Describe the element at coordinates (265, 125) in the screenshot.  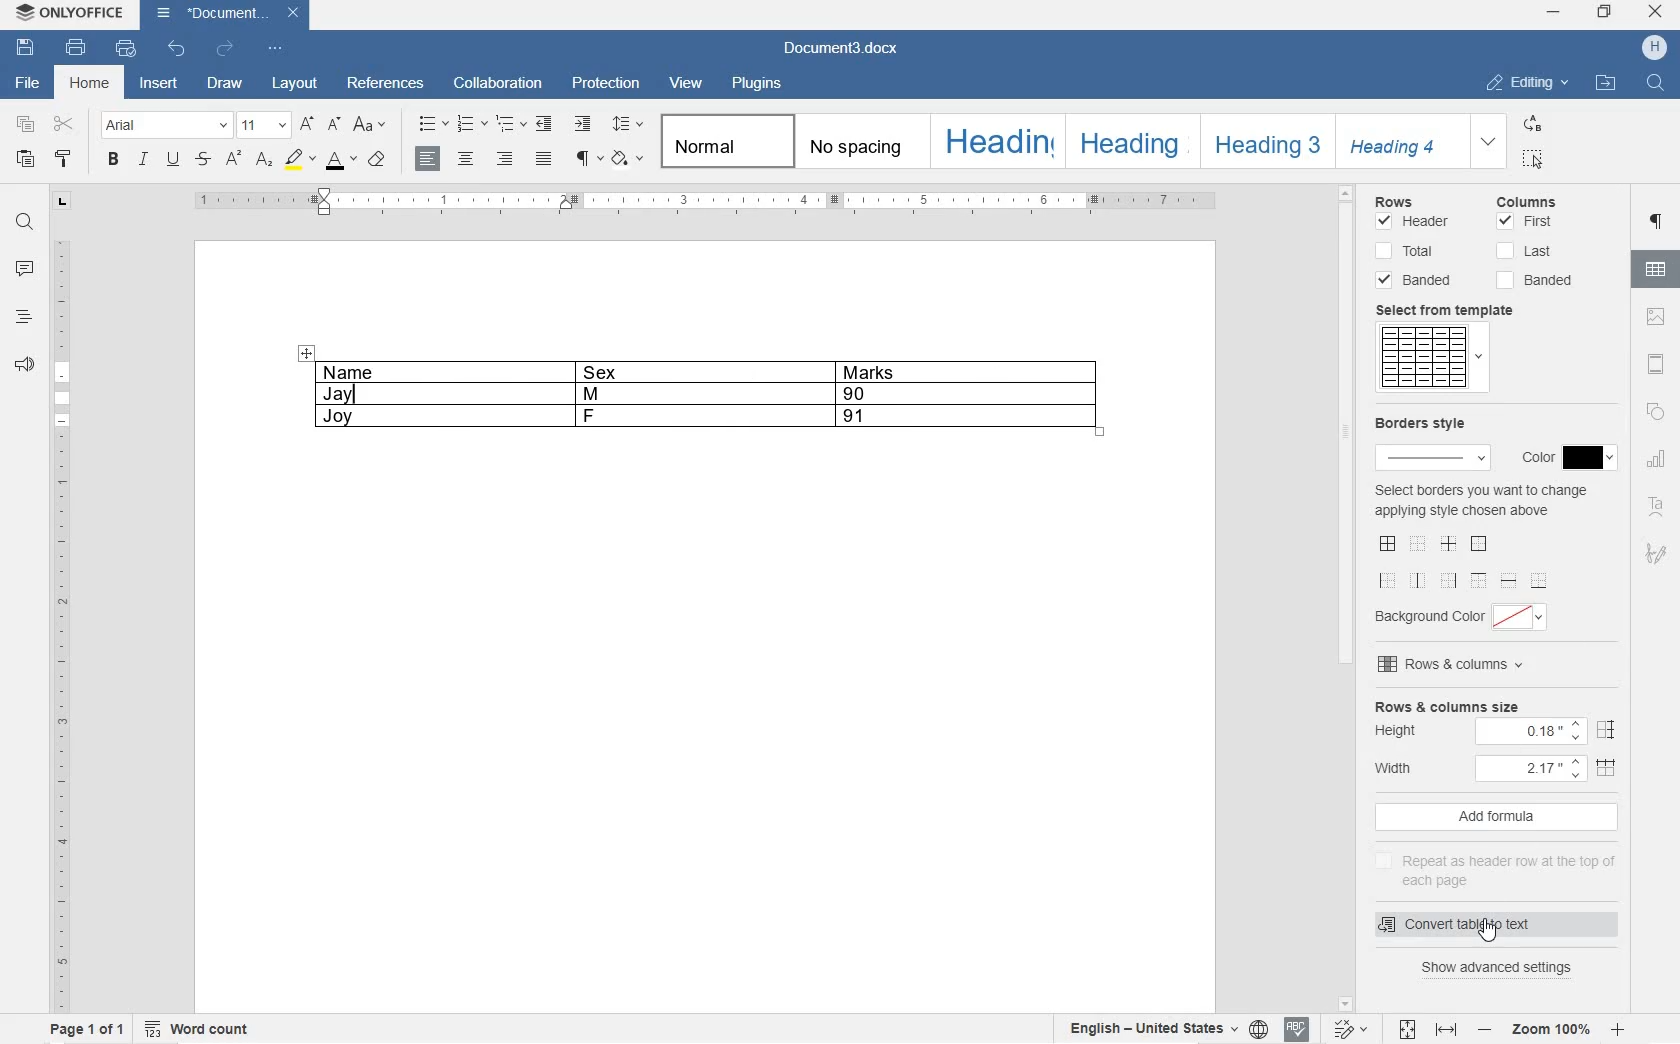
I see `FONT SIZE` at that location.